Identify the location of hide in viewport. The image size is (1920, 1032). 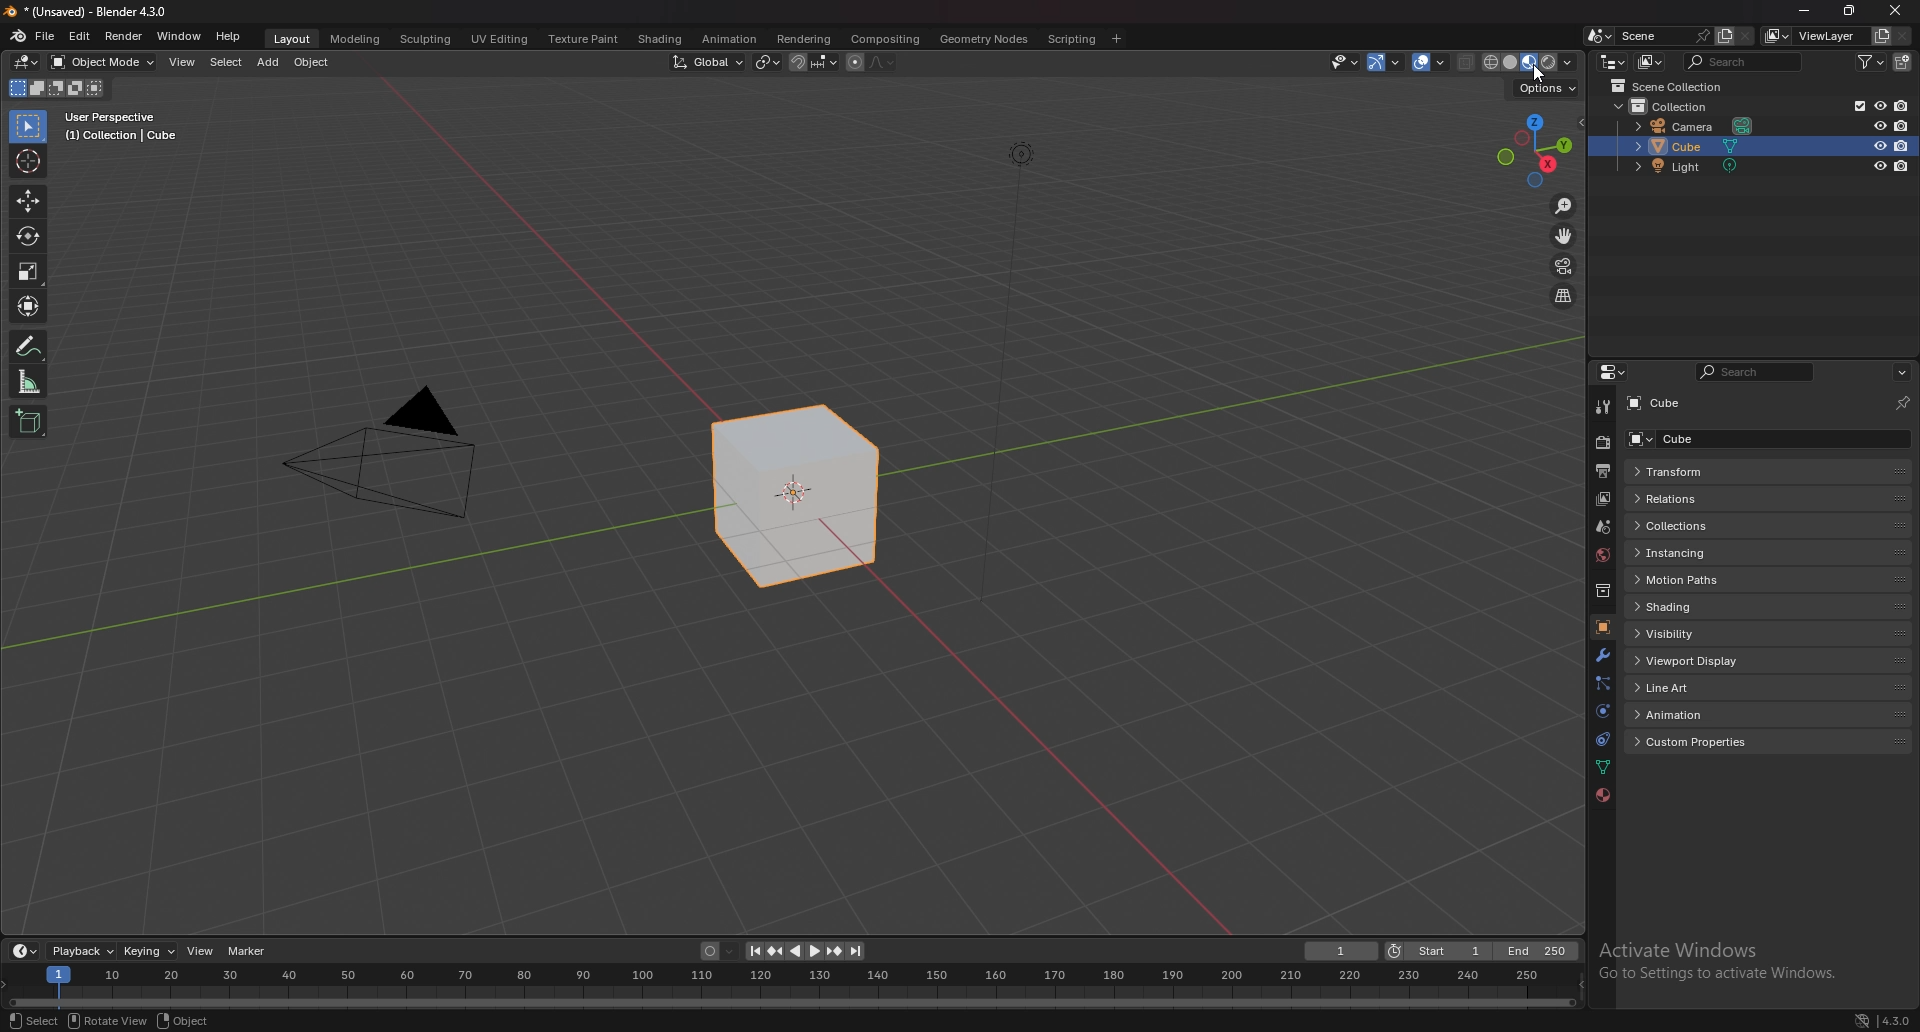
(1877, 125).